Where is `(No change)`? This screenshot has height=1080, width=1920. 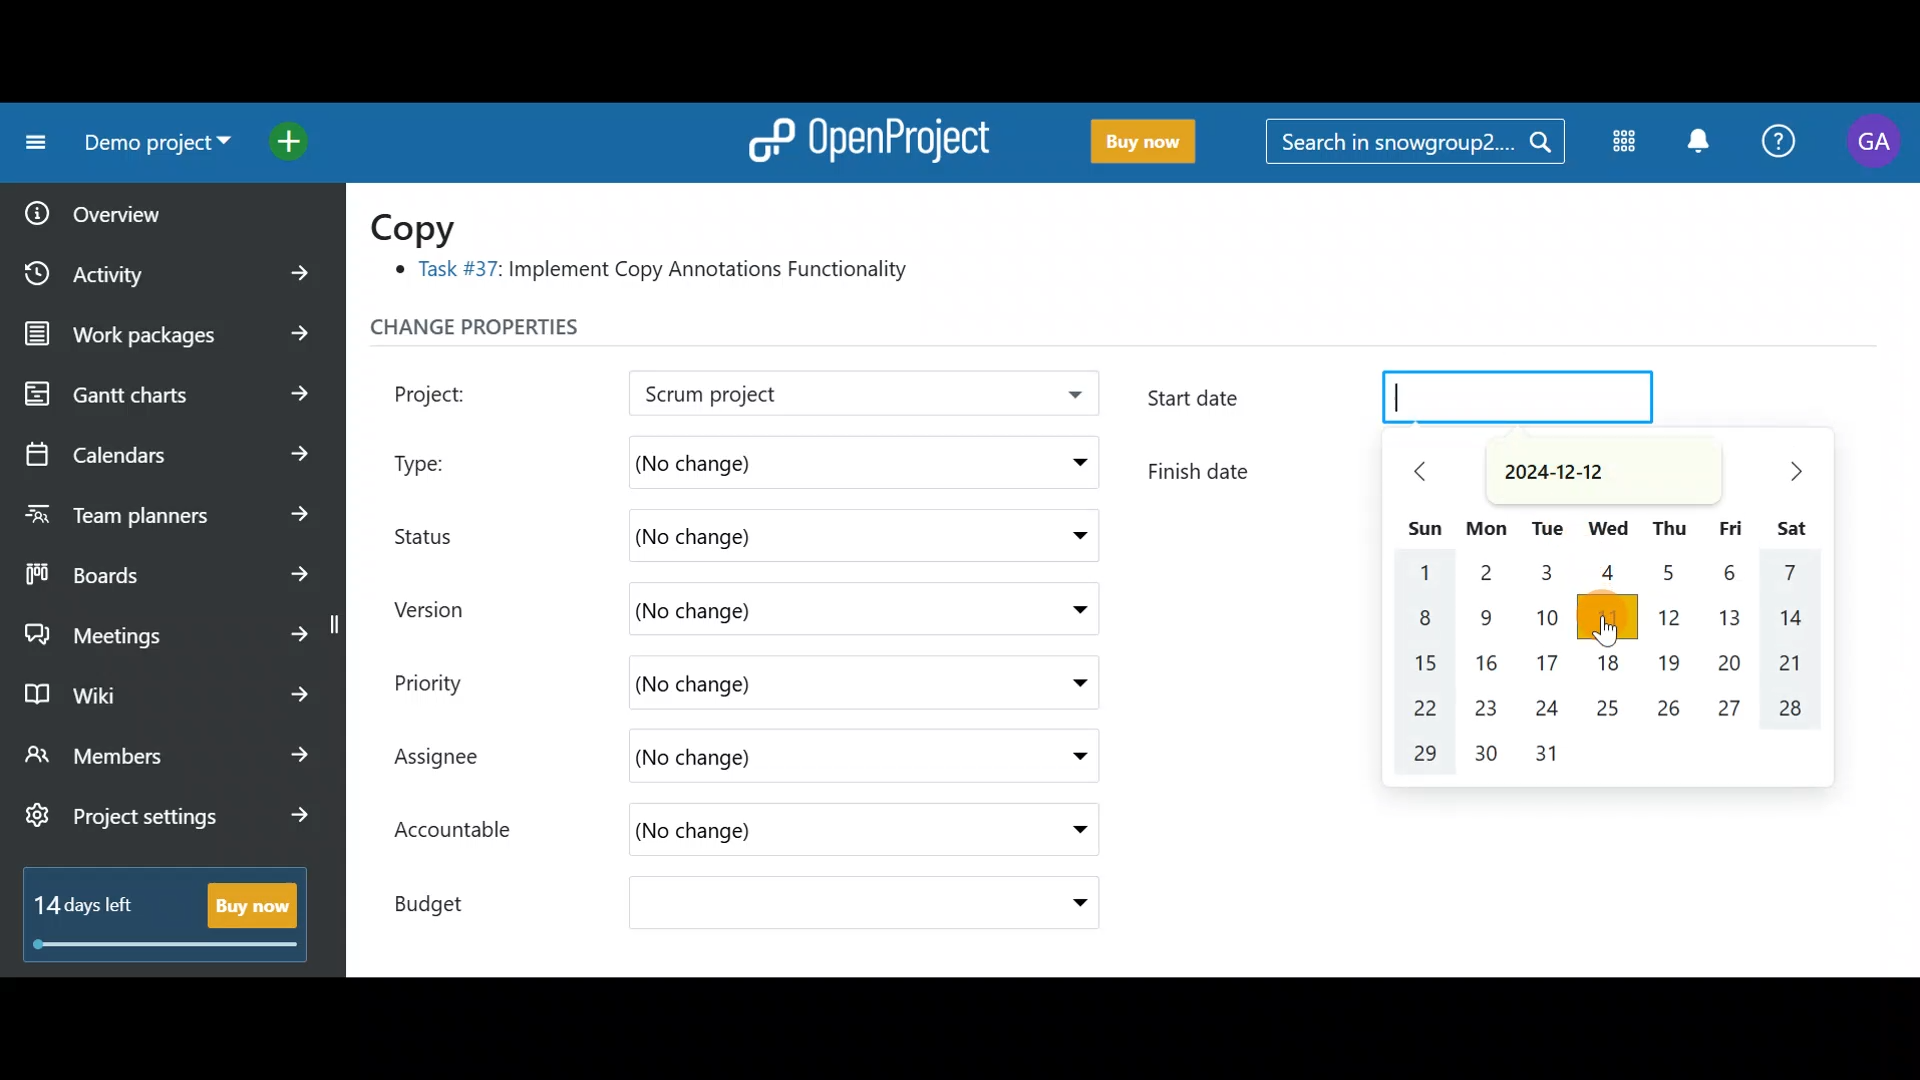 (No change) is located at coordinates (756, 683).